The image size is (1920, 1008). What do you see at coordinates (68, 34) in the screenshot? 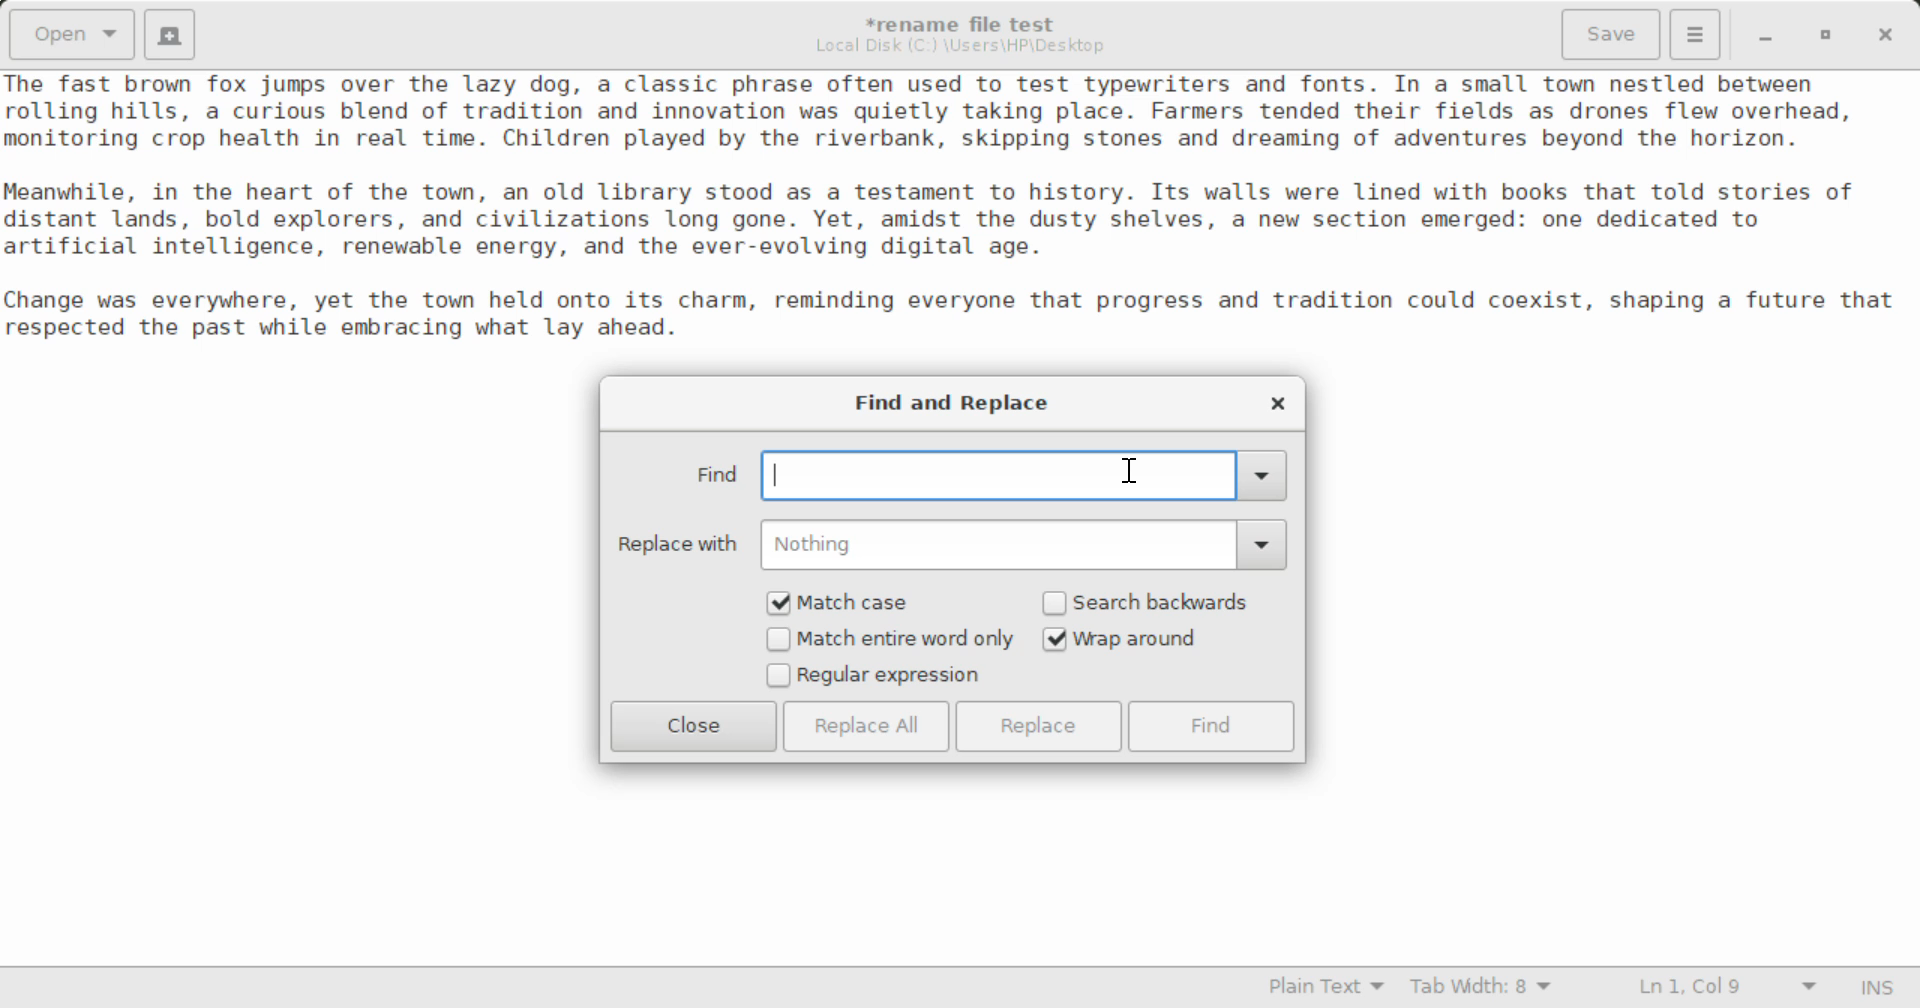
I see `Open Document` at bounding box center [68, 34].